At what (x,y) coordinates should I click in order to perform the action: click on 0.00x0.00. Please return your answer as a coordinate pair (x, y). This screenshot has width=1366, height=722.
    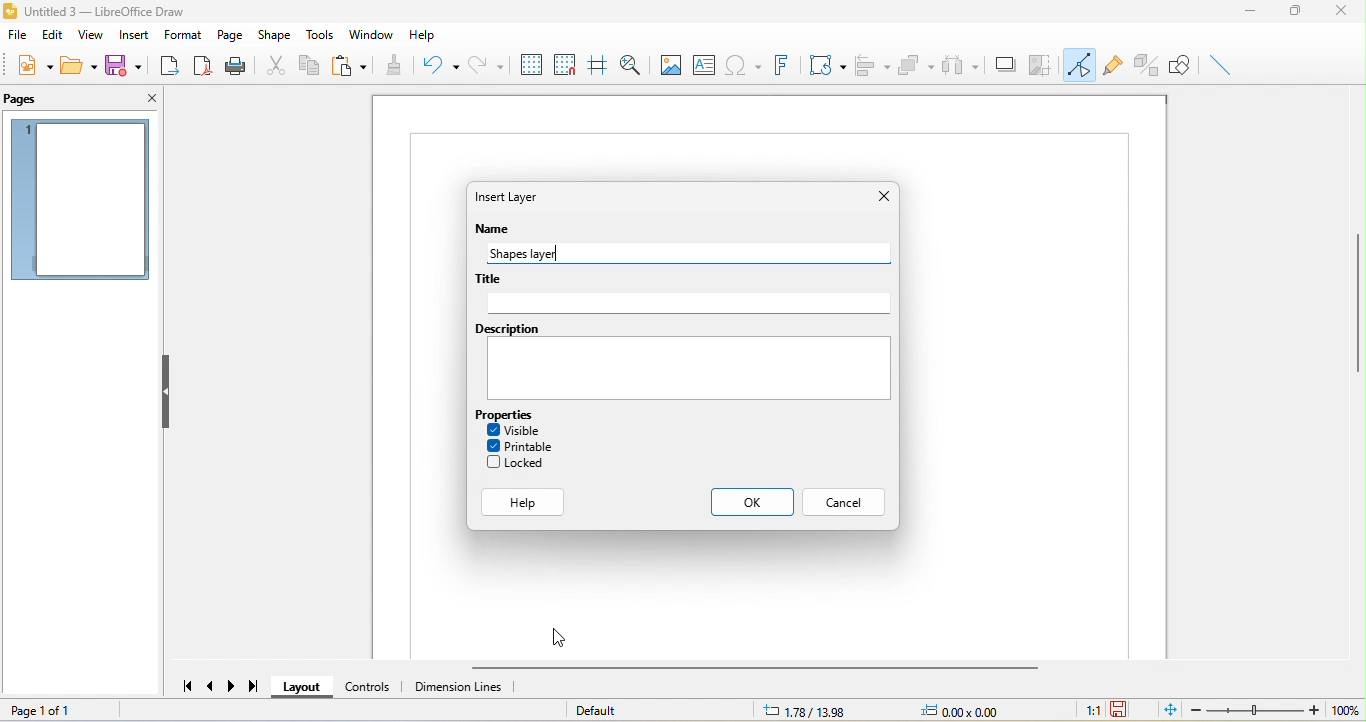
    Looking at the image, I should click on (975, 710).